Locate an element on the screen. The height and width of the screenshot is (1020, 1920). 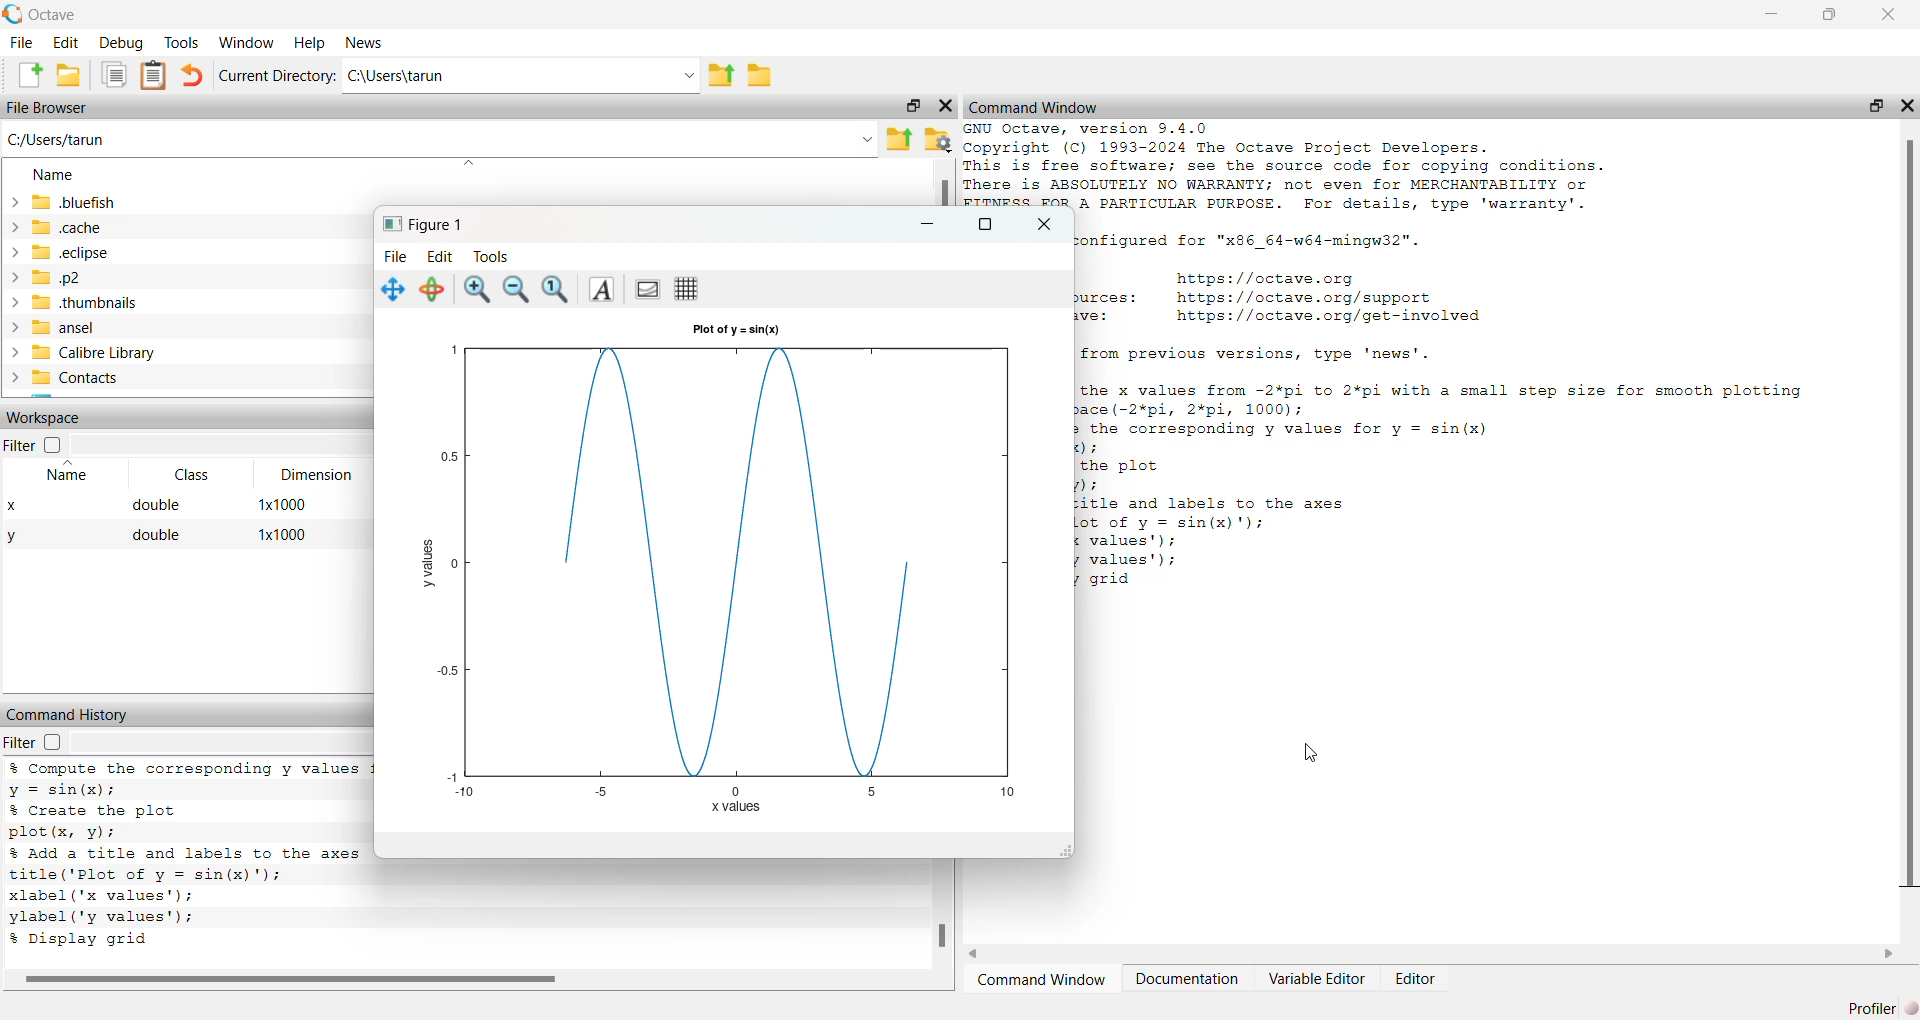
GNU Octave, version 9.4.0 is located at coordinates (1089, 128).